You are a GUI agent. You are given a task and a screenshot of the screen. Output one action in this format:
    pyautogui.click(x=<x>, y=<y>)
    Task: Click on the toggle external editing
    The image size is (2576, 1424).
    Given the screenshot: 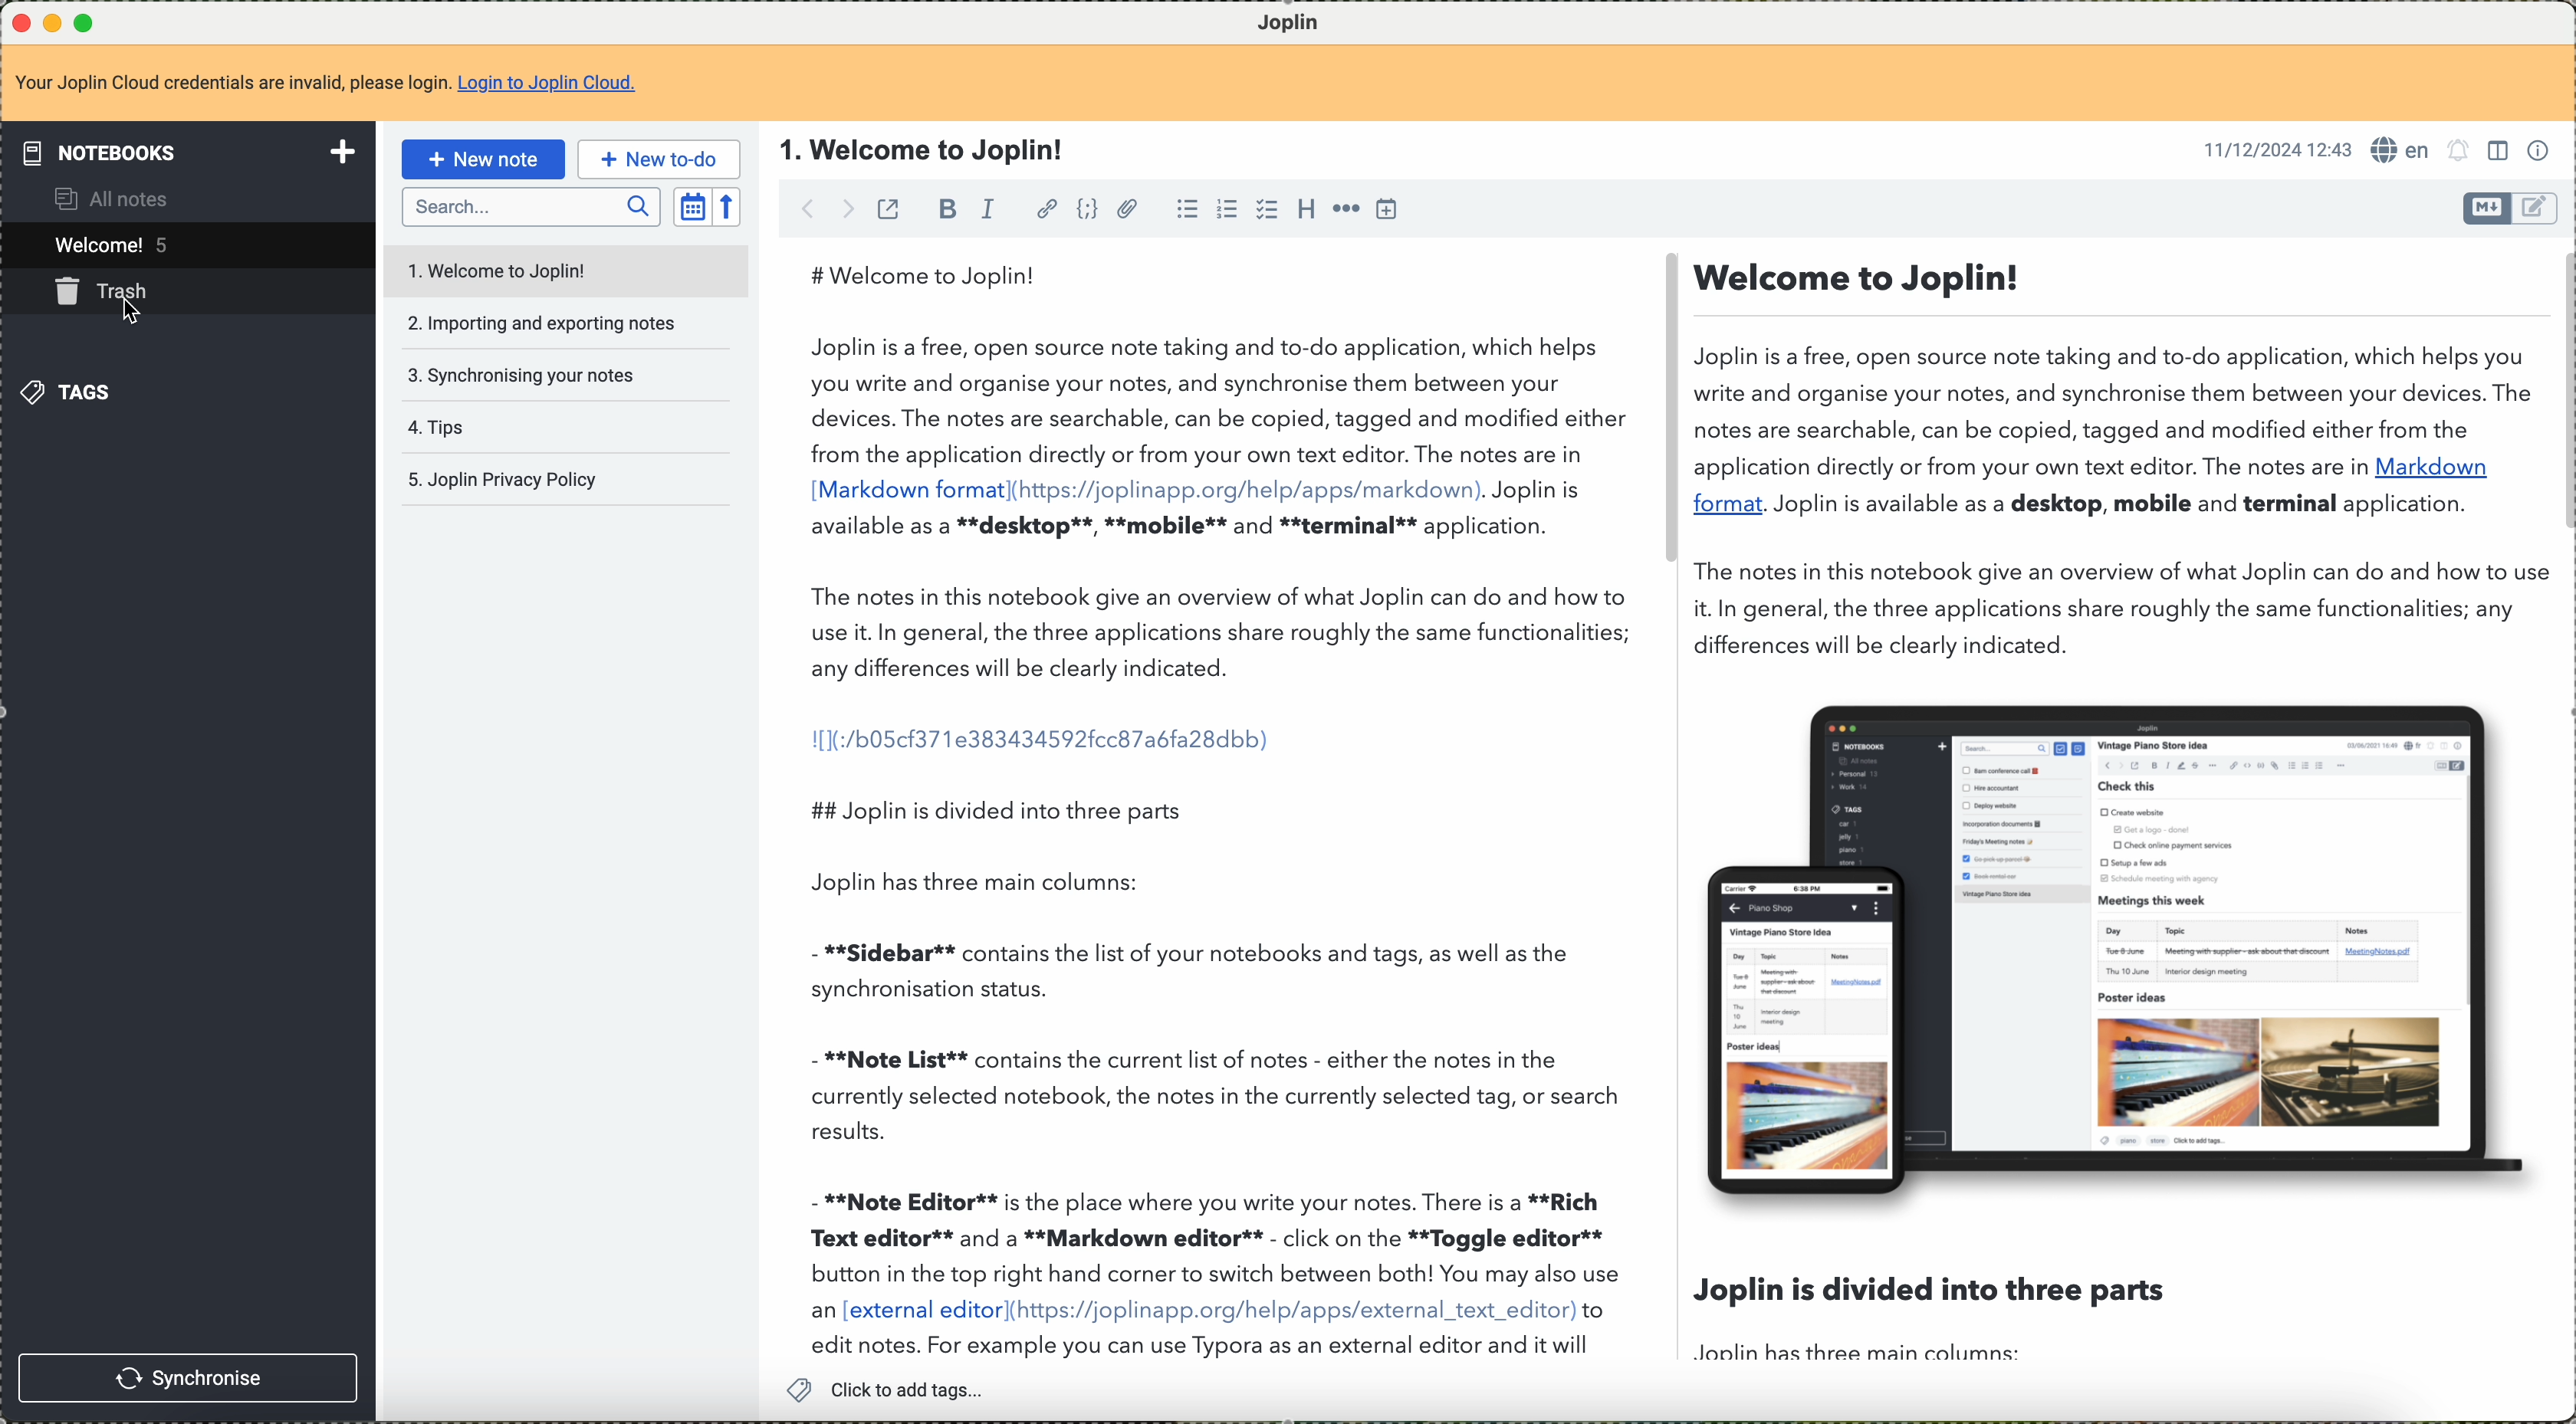 What is the action you would take?
    pyautogui.click(x=887, y=211)
    